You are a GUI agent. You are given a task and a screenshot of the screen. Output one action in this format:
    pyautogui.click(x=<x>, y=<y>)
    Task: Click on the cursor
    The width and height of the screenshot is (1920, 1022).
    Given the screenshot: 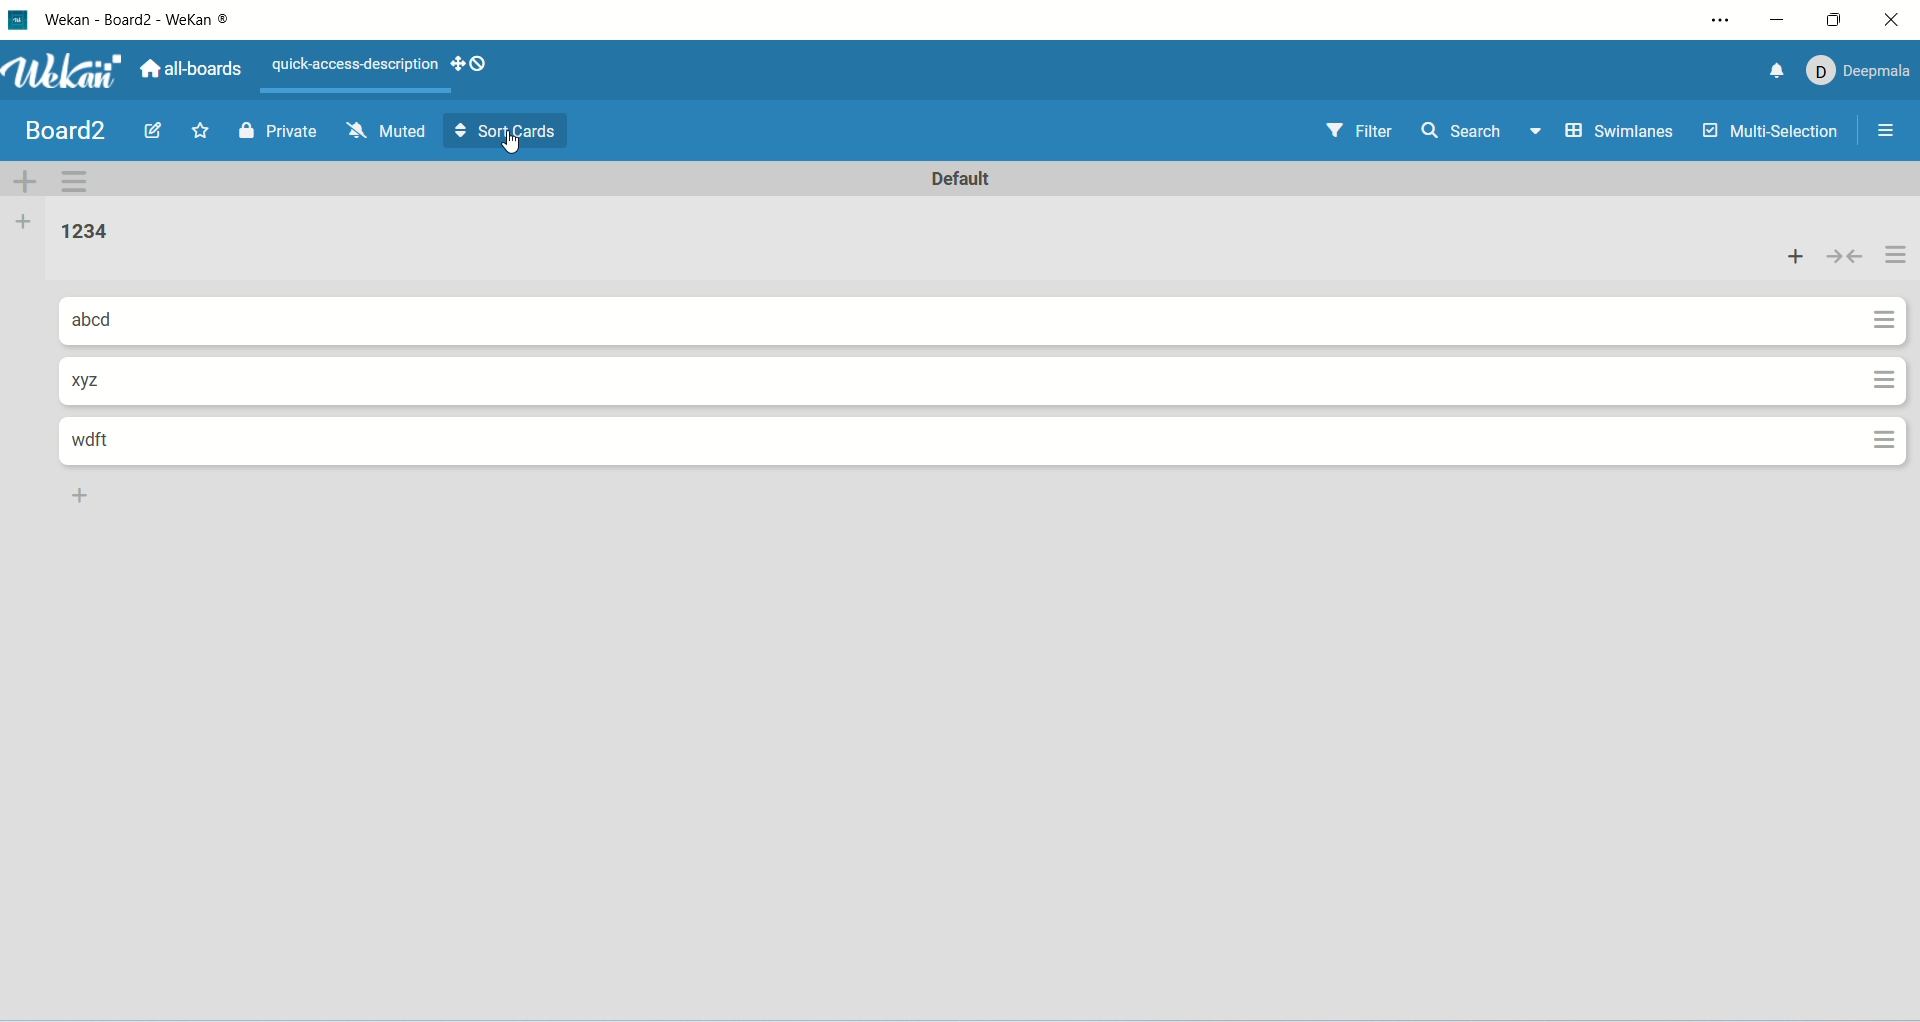 What is the action you would take?
    pyautogui.click(x=517, y=149)
    